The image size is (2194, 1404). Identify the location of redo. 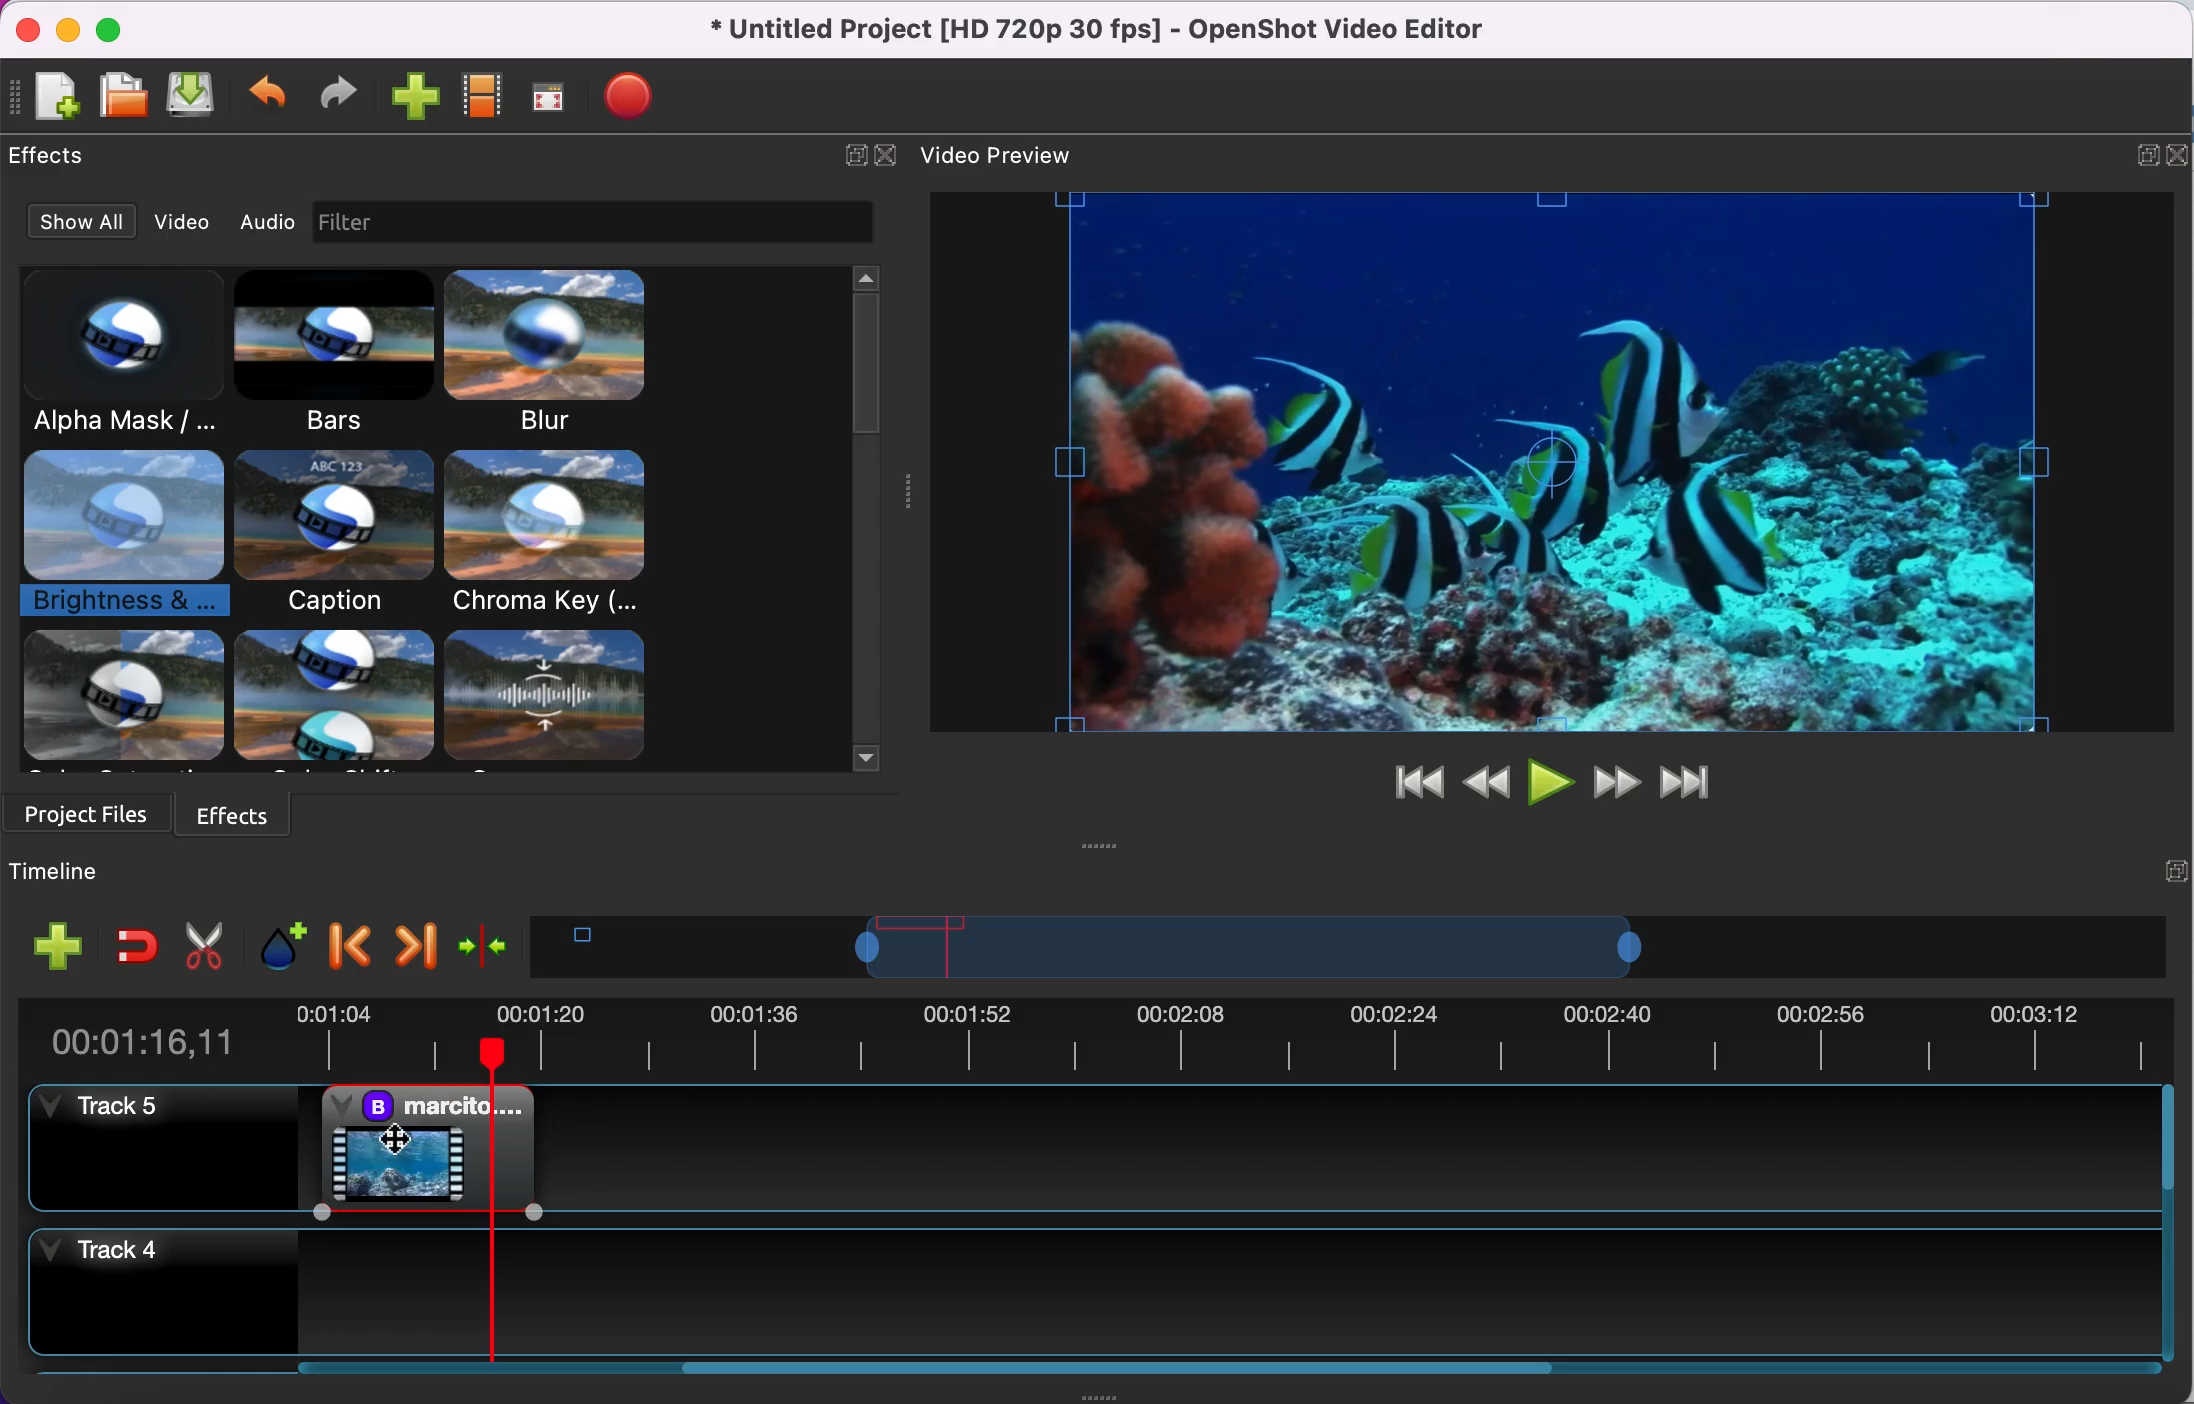
(333, 96).